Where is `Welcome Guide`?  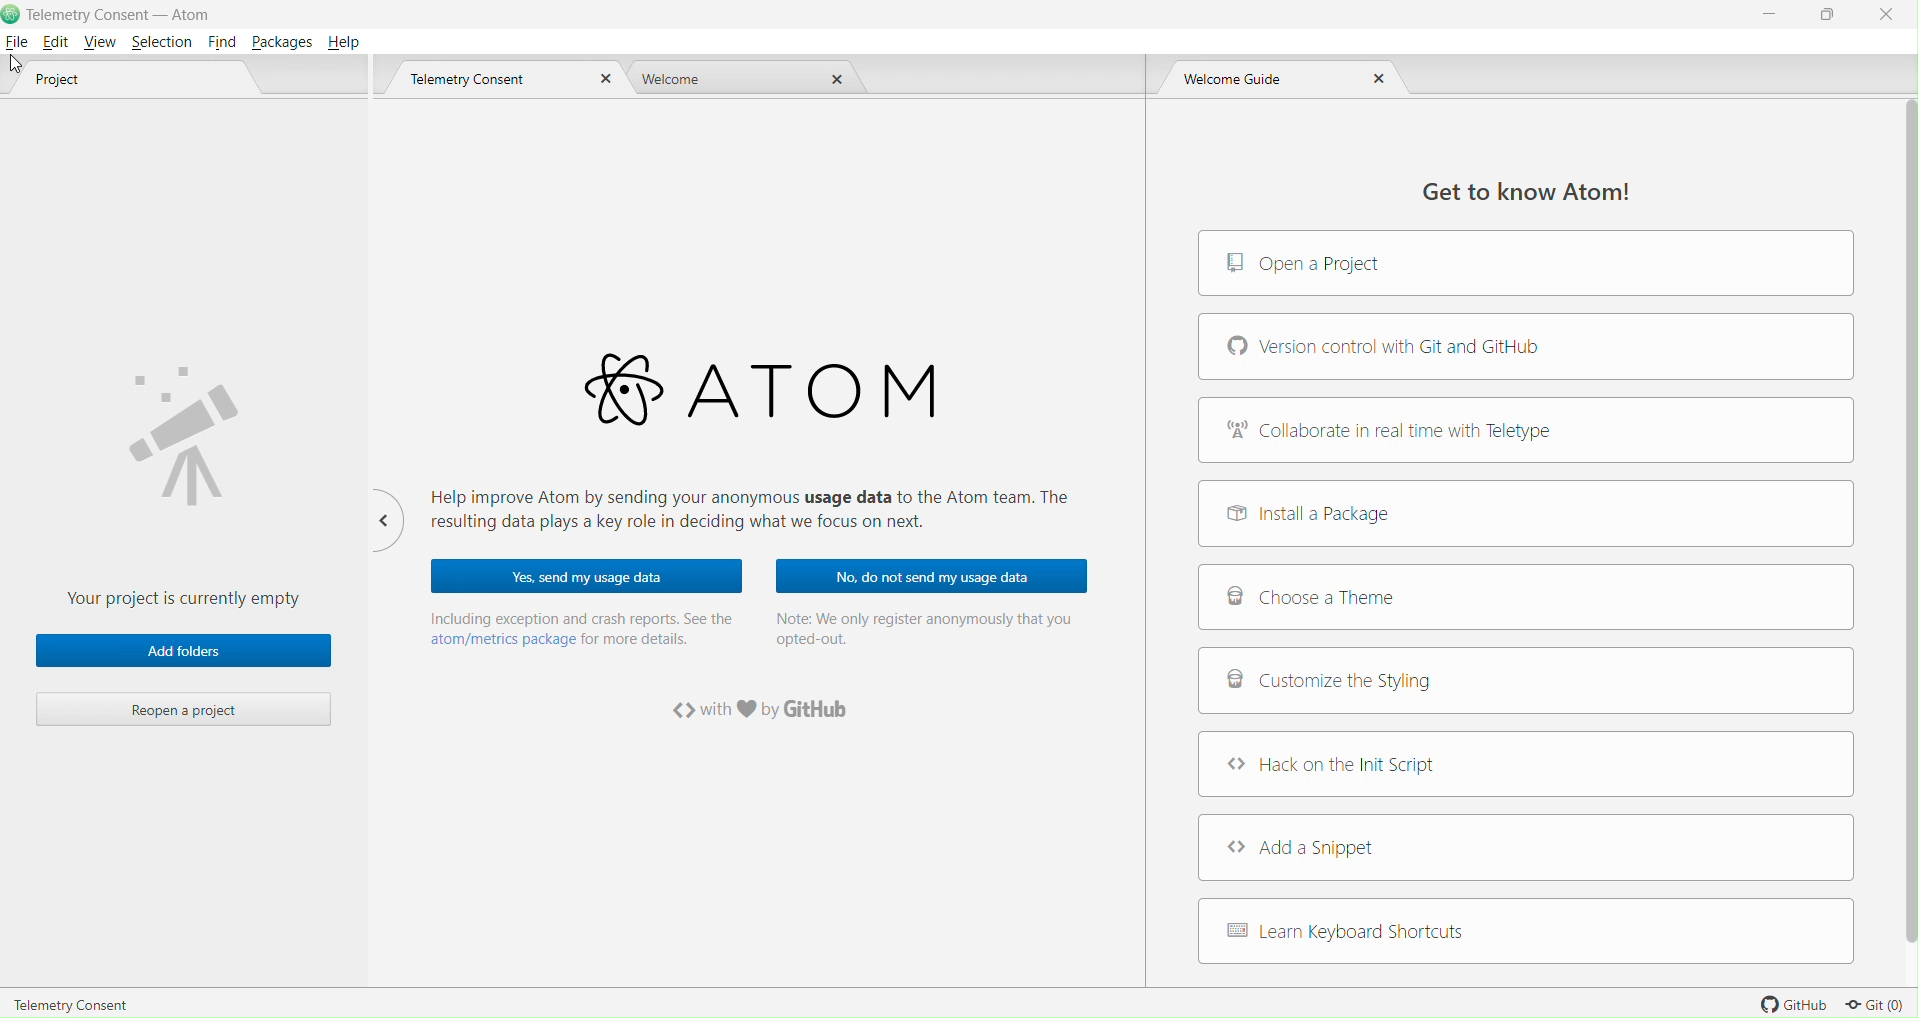
Welcome Guide is located at coordinates (1245, 81).